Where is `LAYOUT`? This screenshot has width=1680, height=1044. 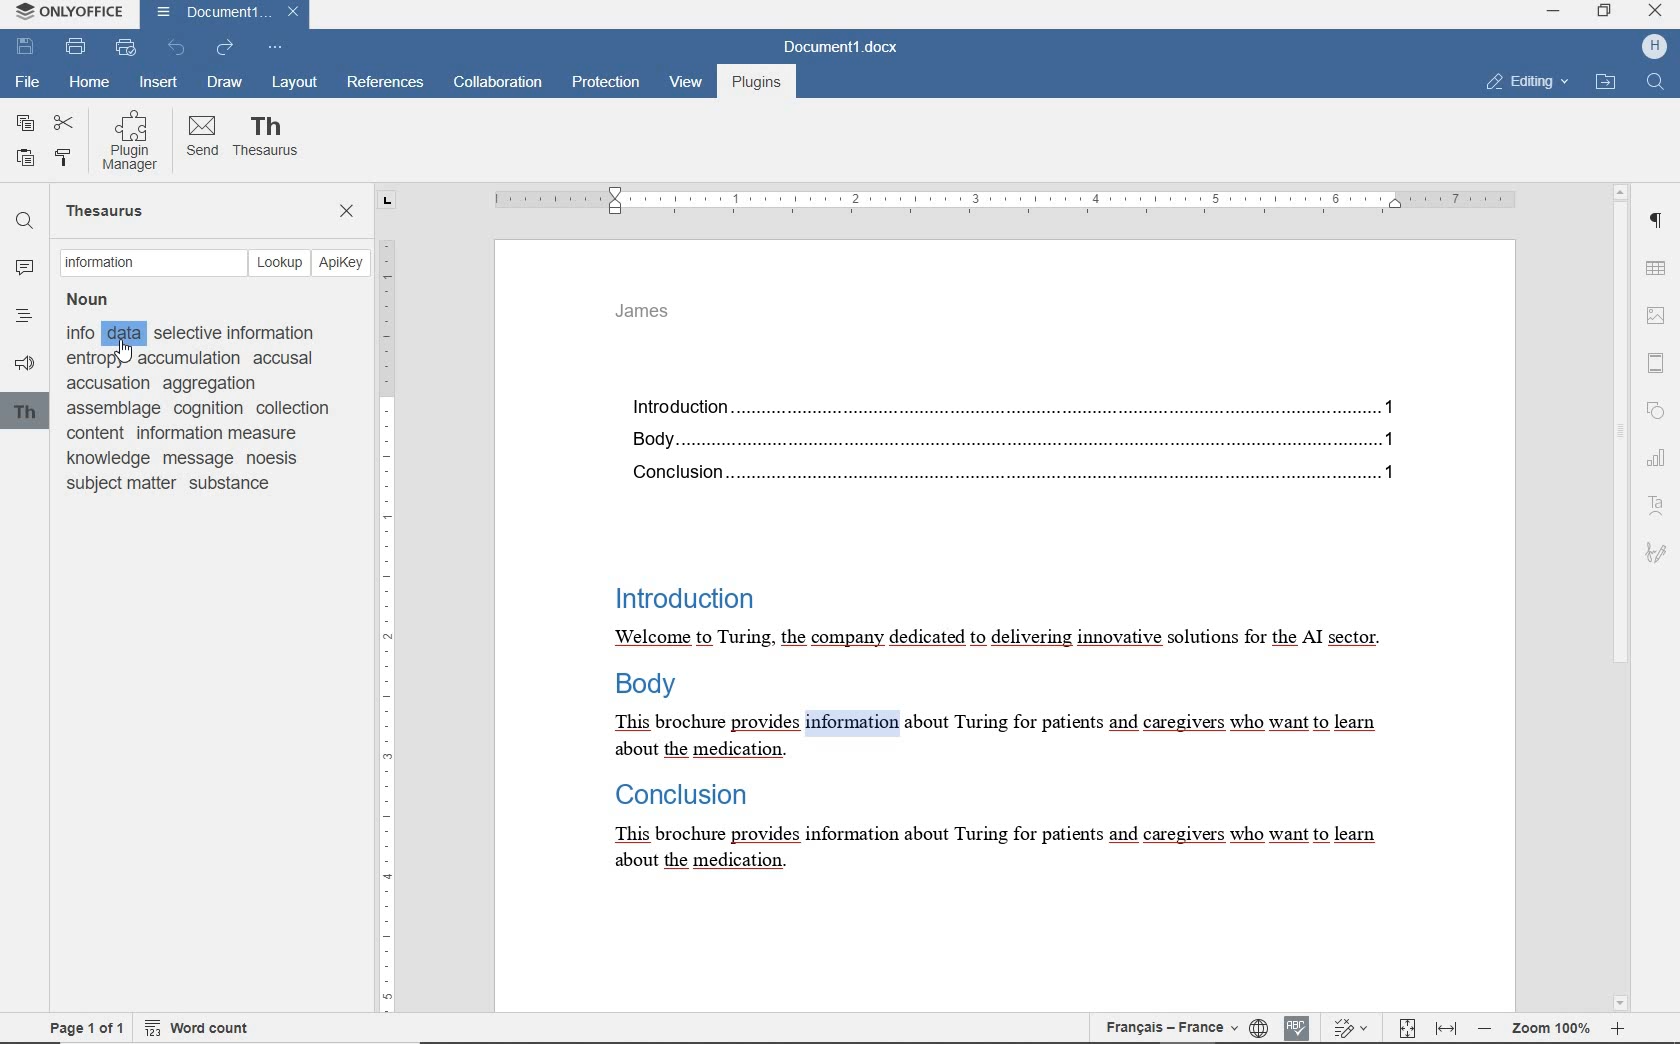
LAYOUT is located at coordinates (292, 84).